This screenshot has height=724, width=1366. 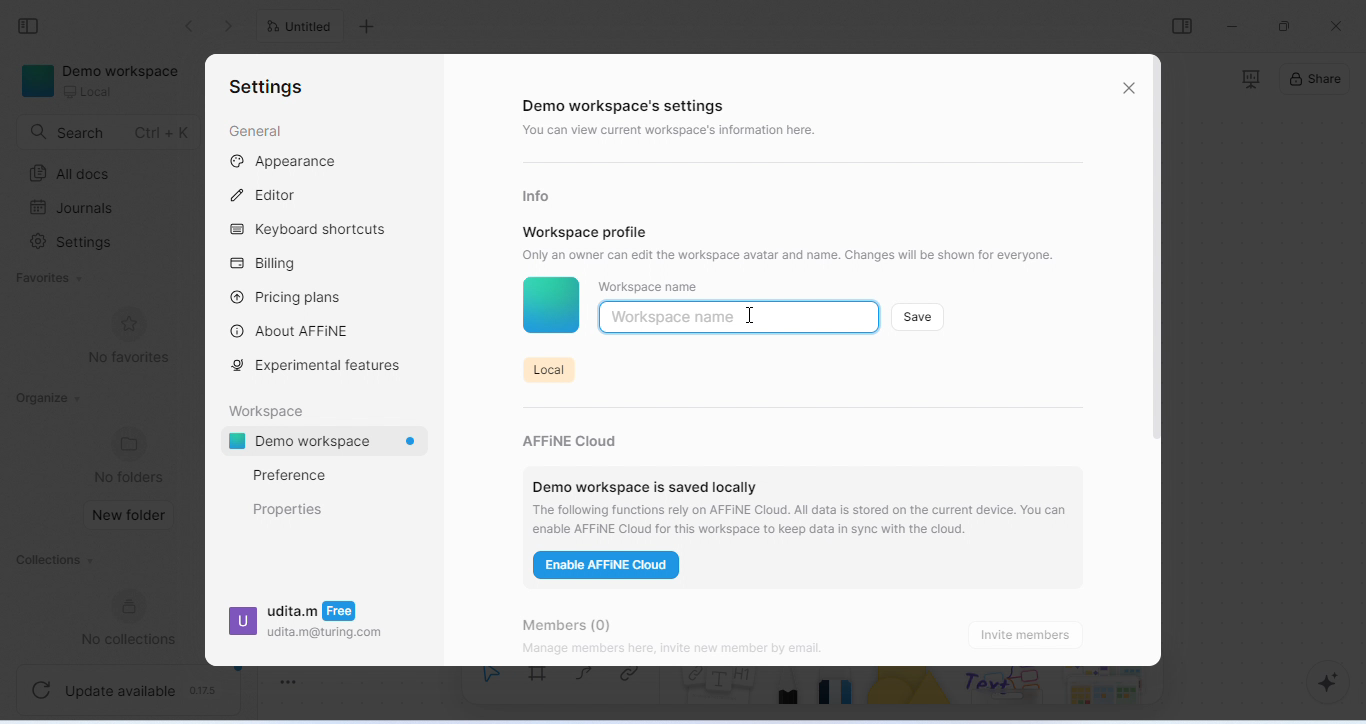 What do you see at coordinates (313, 231) in the screenshot?
I see `keyboard shortcuts` at bounding box center [313, 231].